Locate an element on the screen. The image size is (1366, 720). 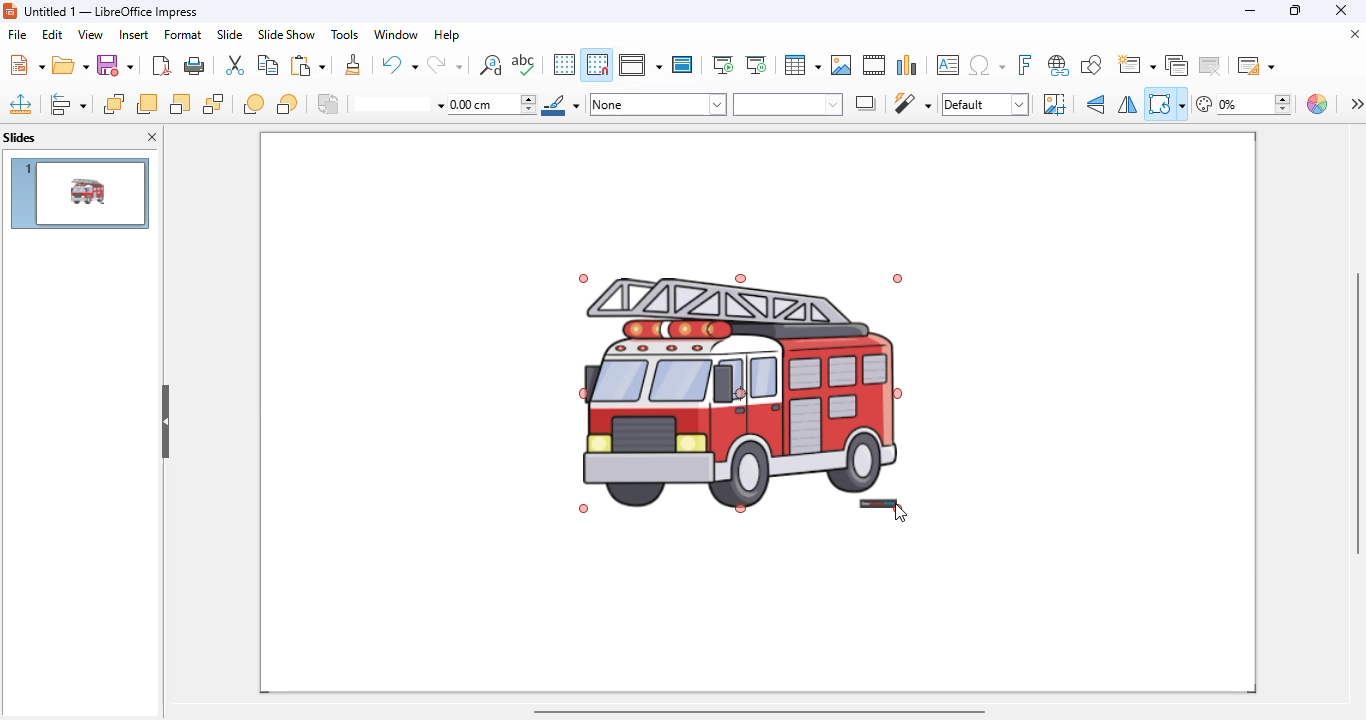
snap to grid is located at coordinates (598, 64).